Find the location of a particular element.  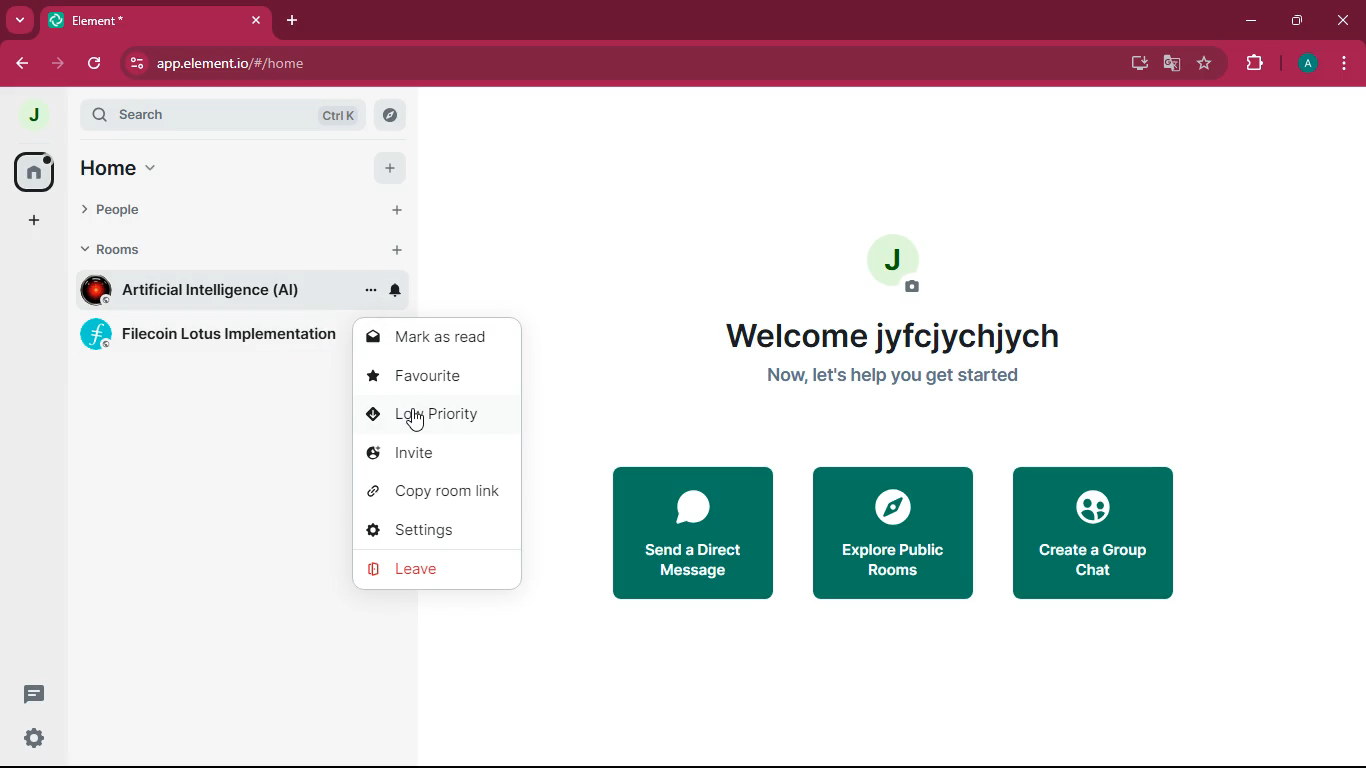

tab is located at coordinates (157, 21).